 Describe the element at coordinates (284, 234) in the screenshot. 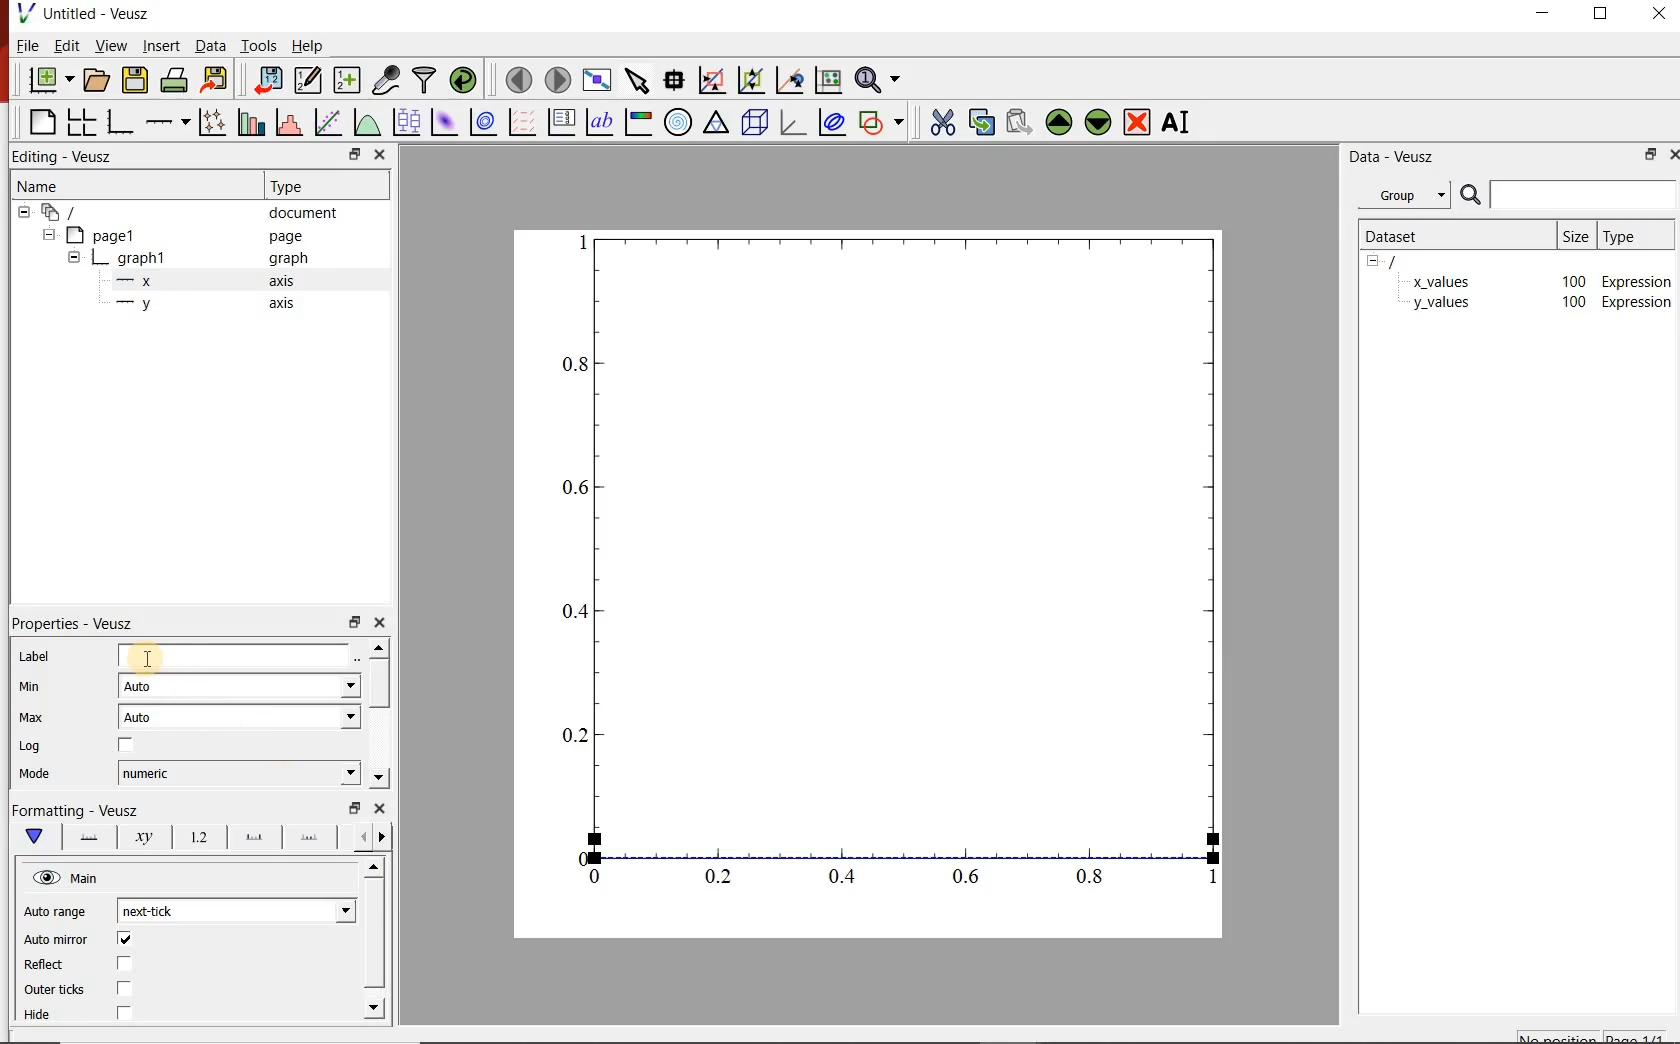

I see `page` at that location.